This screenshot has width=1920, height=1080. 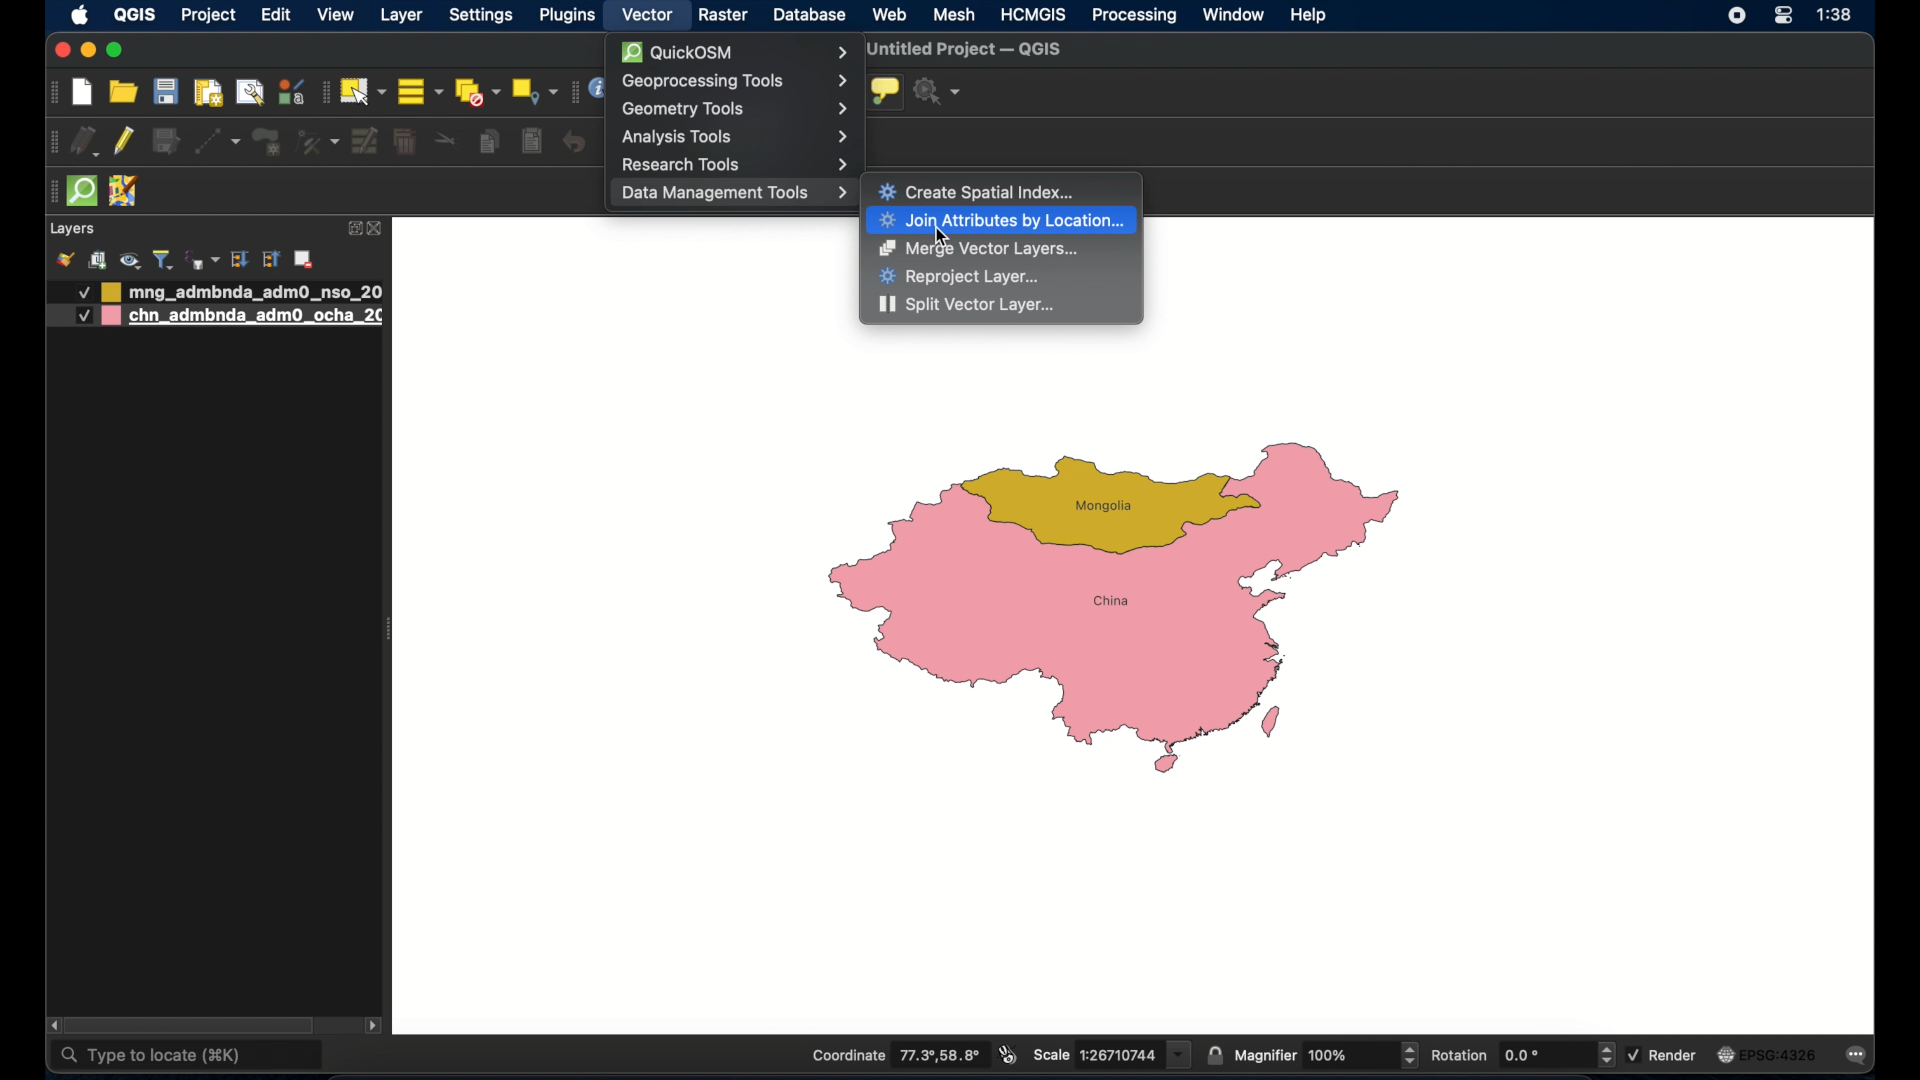 What do you see at coordinates (566, 16) in the screenshot?
I see `plugins` at bounding box center [566, 16].